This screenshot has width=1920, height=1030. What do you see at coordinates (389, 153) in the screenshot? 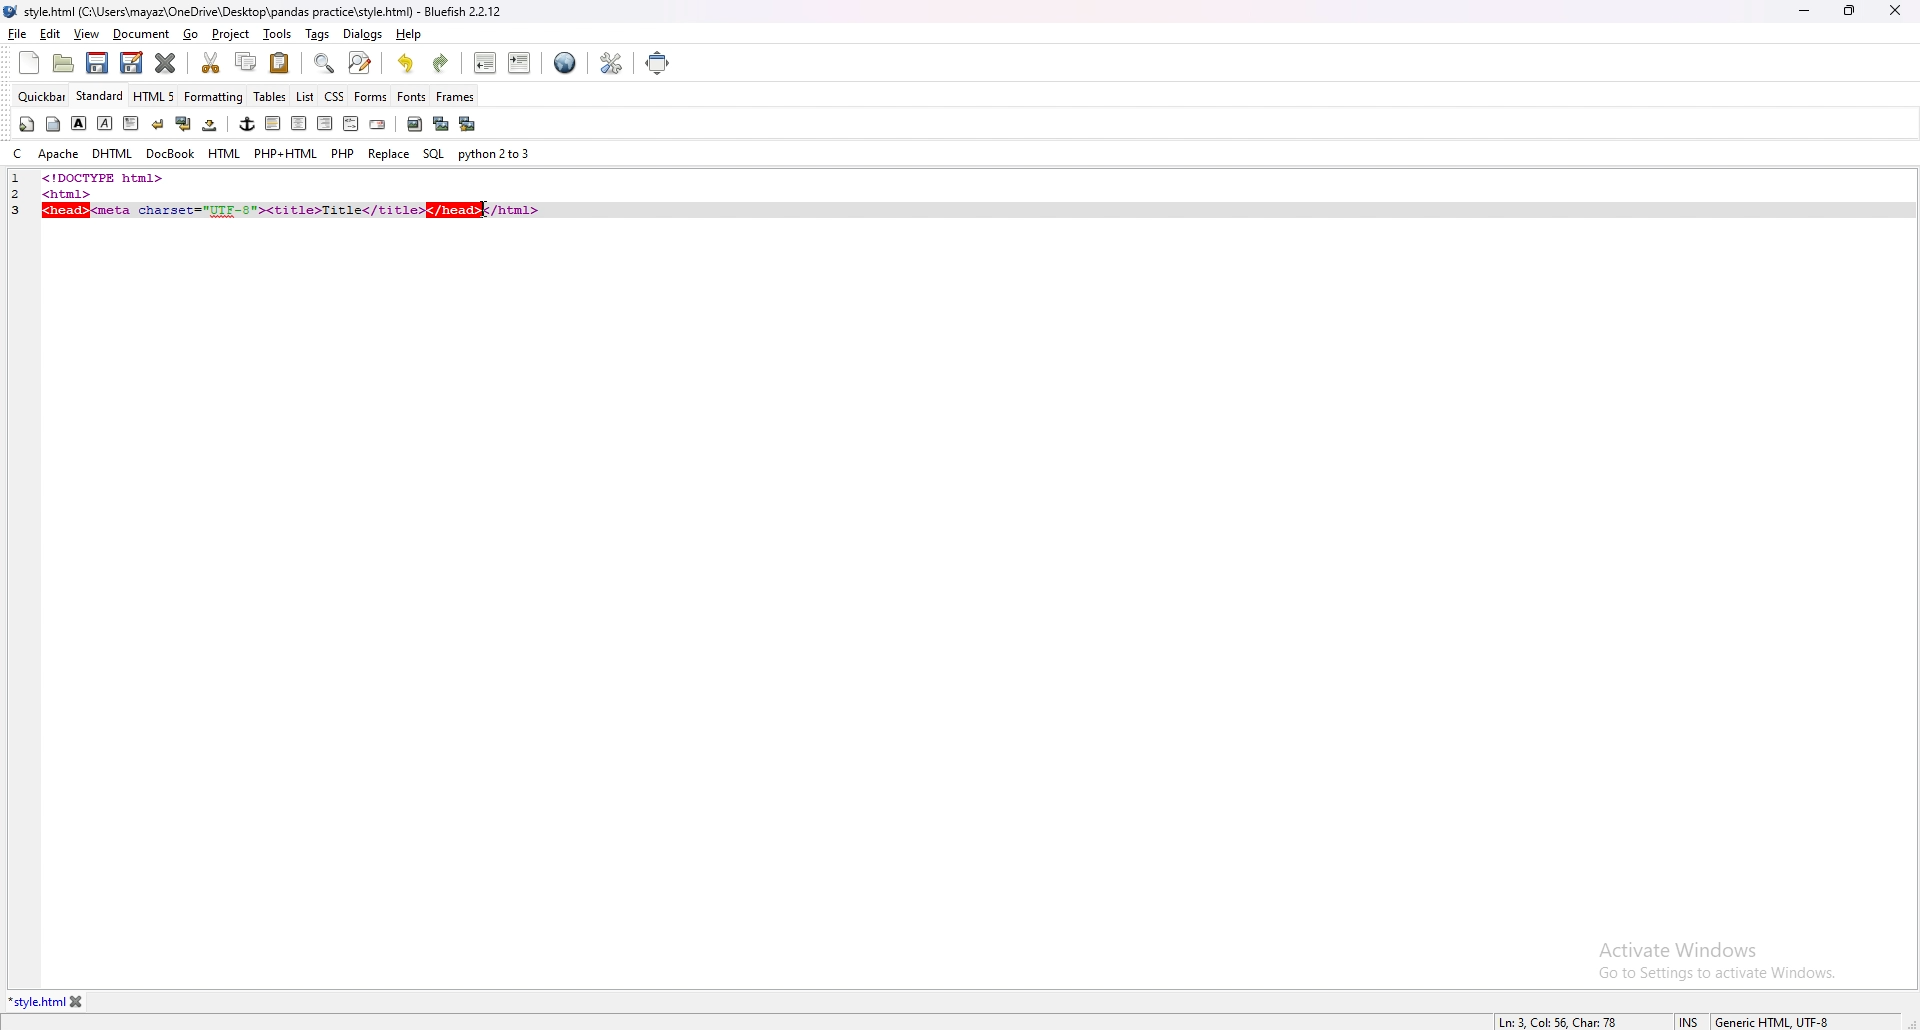
I see `replace` at bounding box center [389, 153].